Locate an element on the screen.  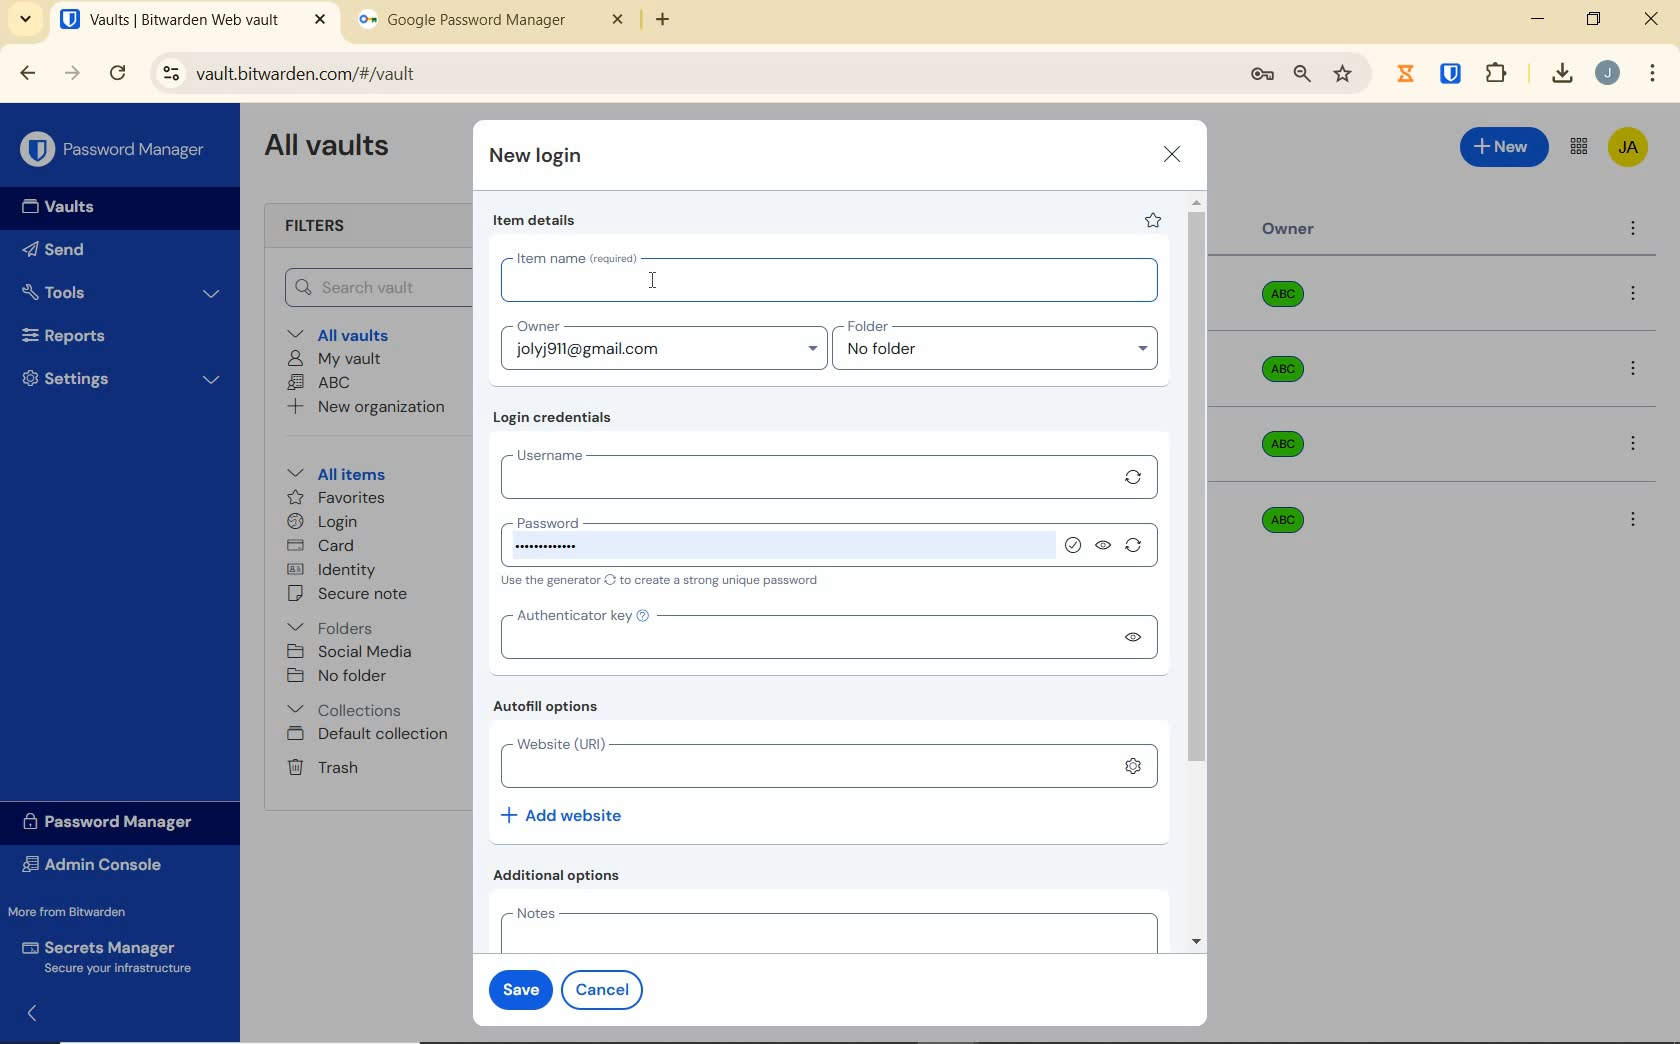
unhide is located at coordinates (1105, 547).